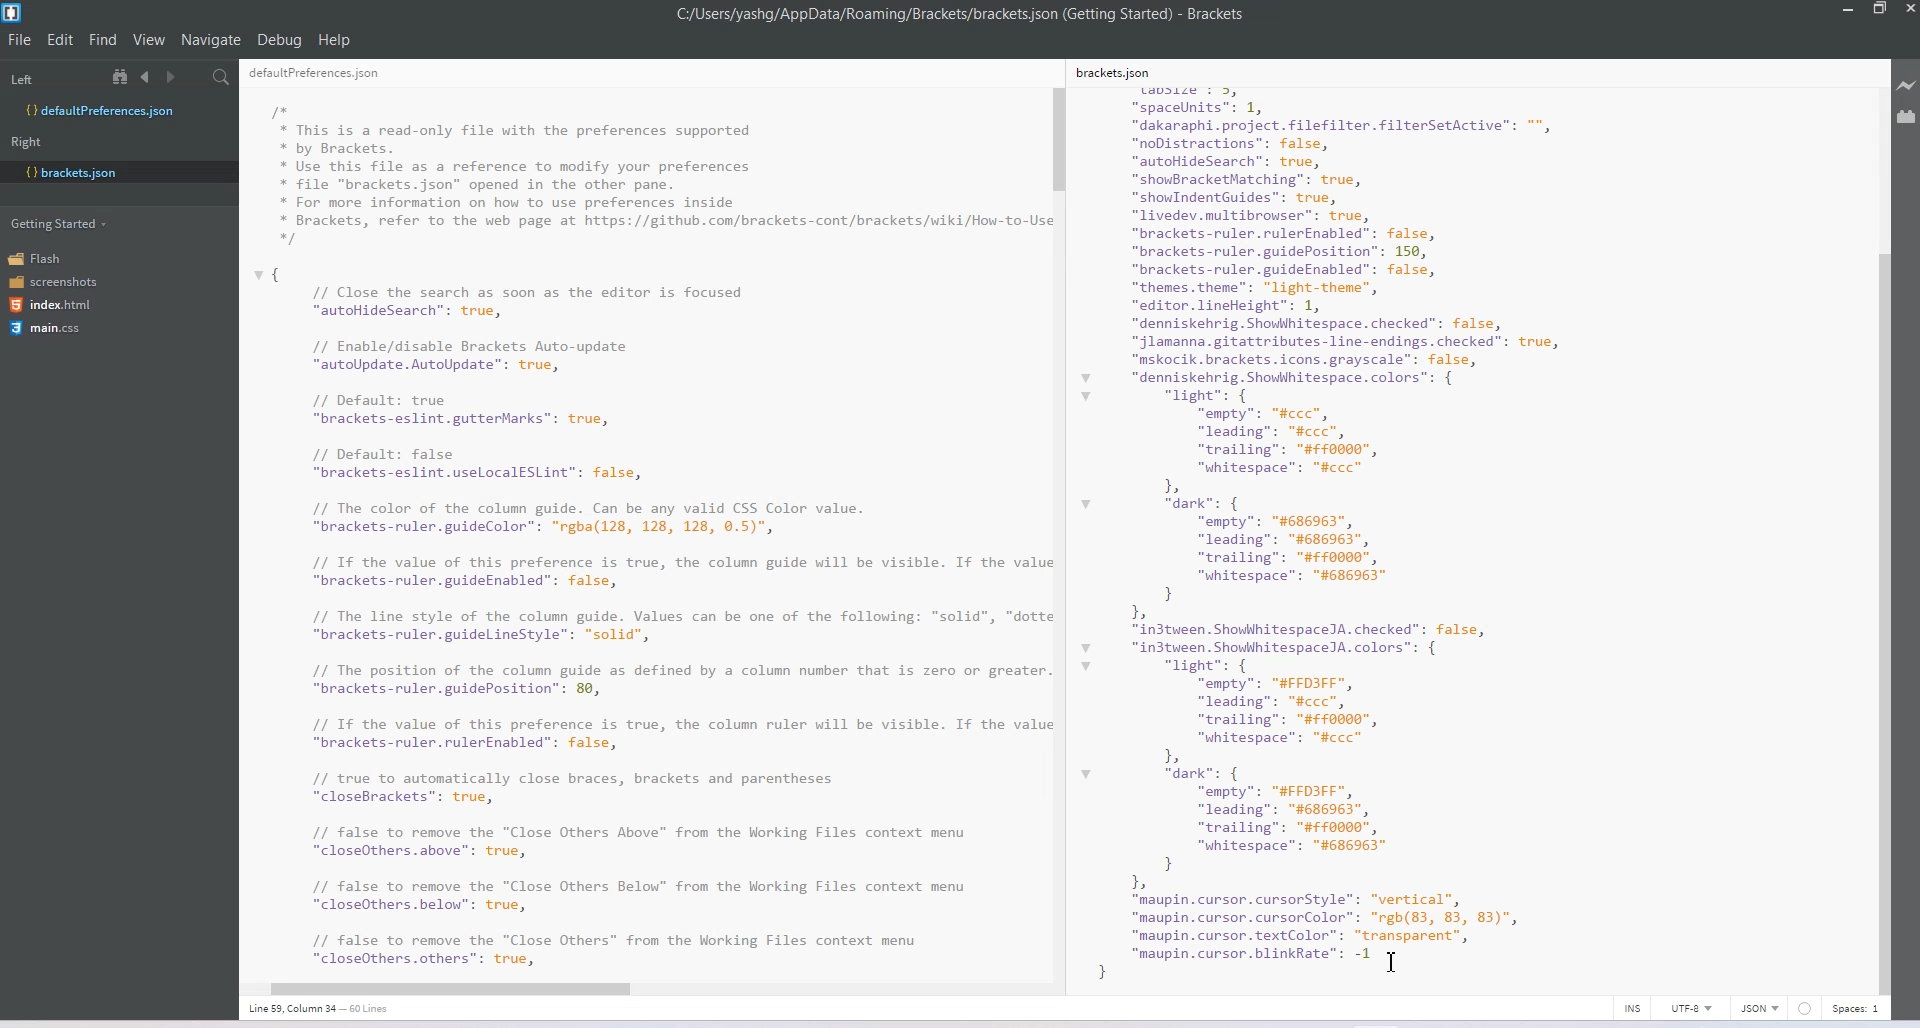 The height and width of the screenshot is (1028, 1920). Describe the element at coordinates (55, 283) in the screenshot. I see `screenshots` at that location.